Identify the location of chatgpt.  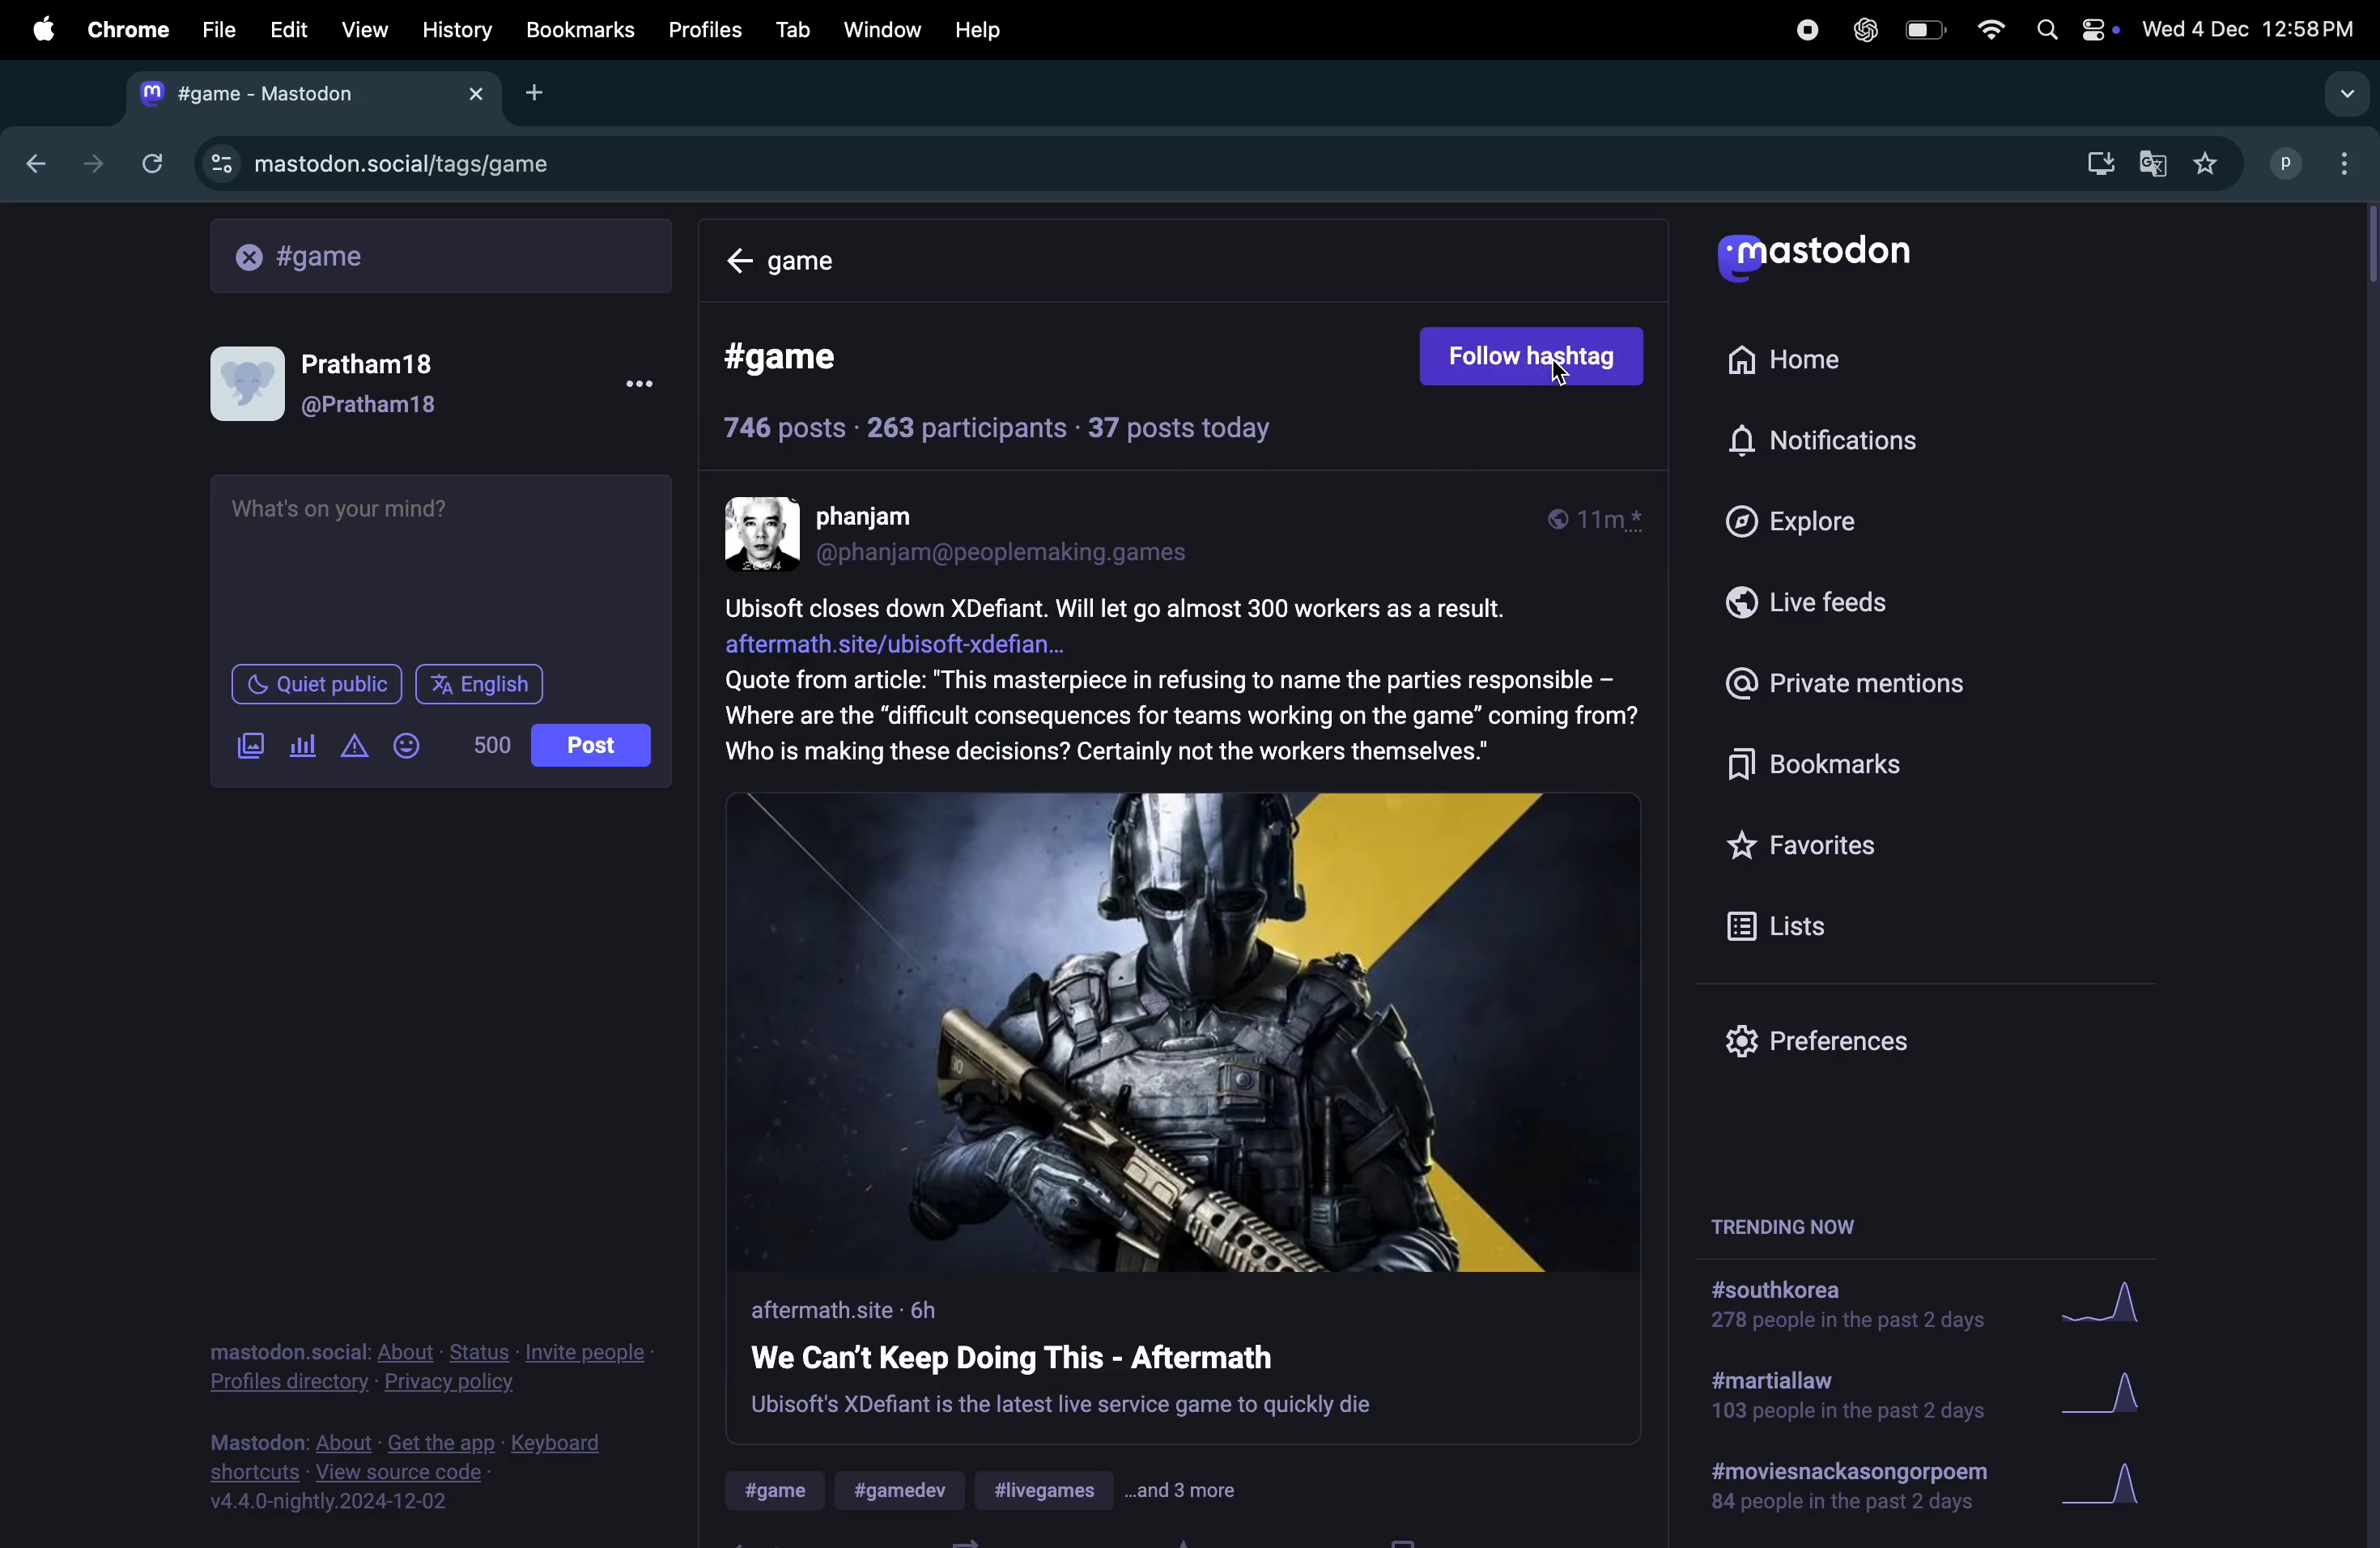
(1866, 29).